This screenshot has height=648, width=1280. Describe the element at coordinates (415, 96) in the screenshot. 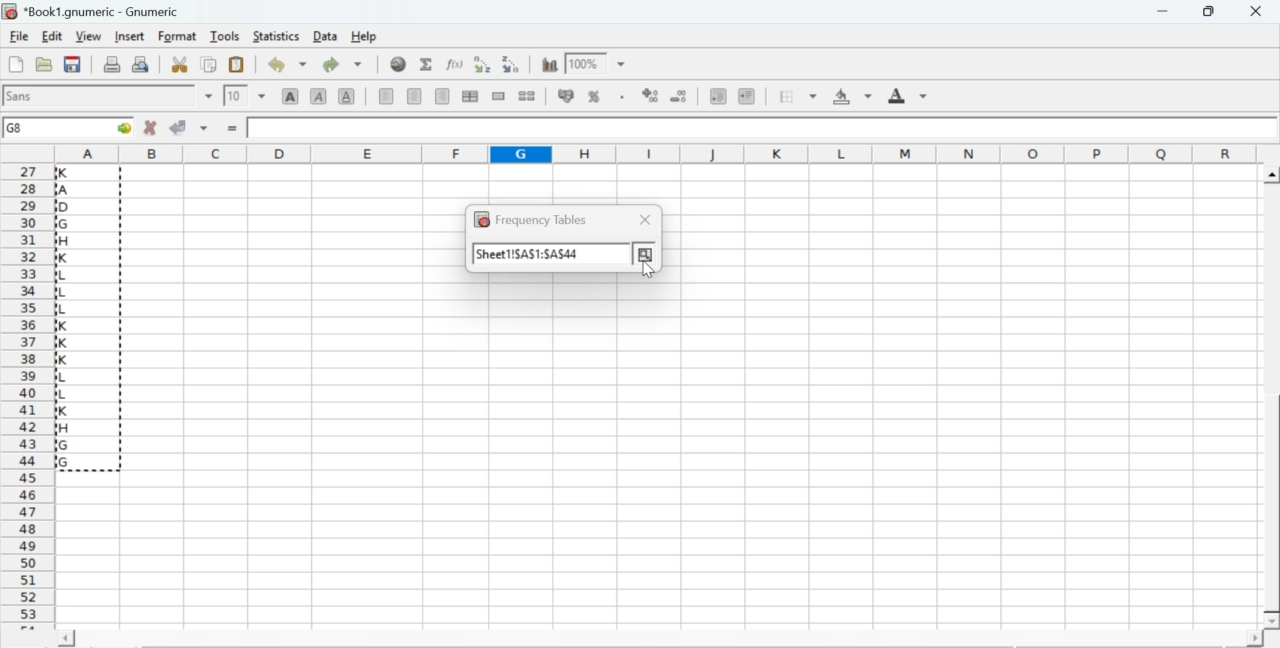

I see `center horizontally` at that location.